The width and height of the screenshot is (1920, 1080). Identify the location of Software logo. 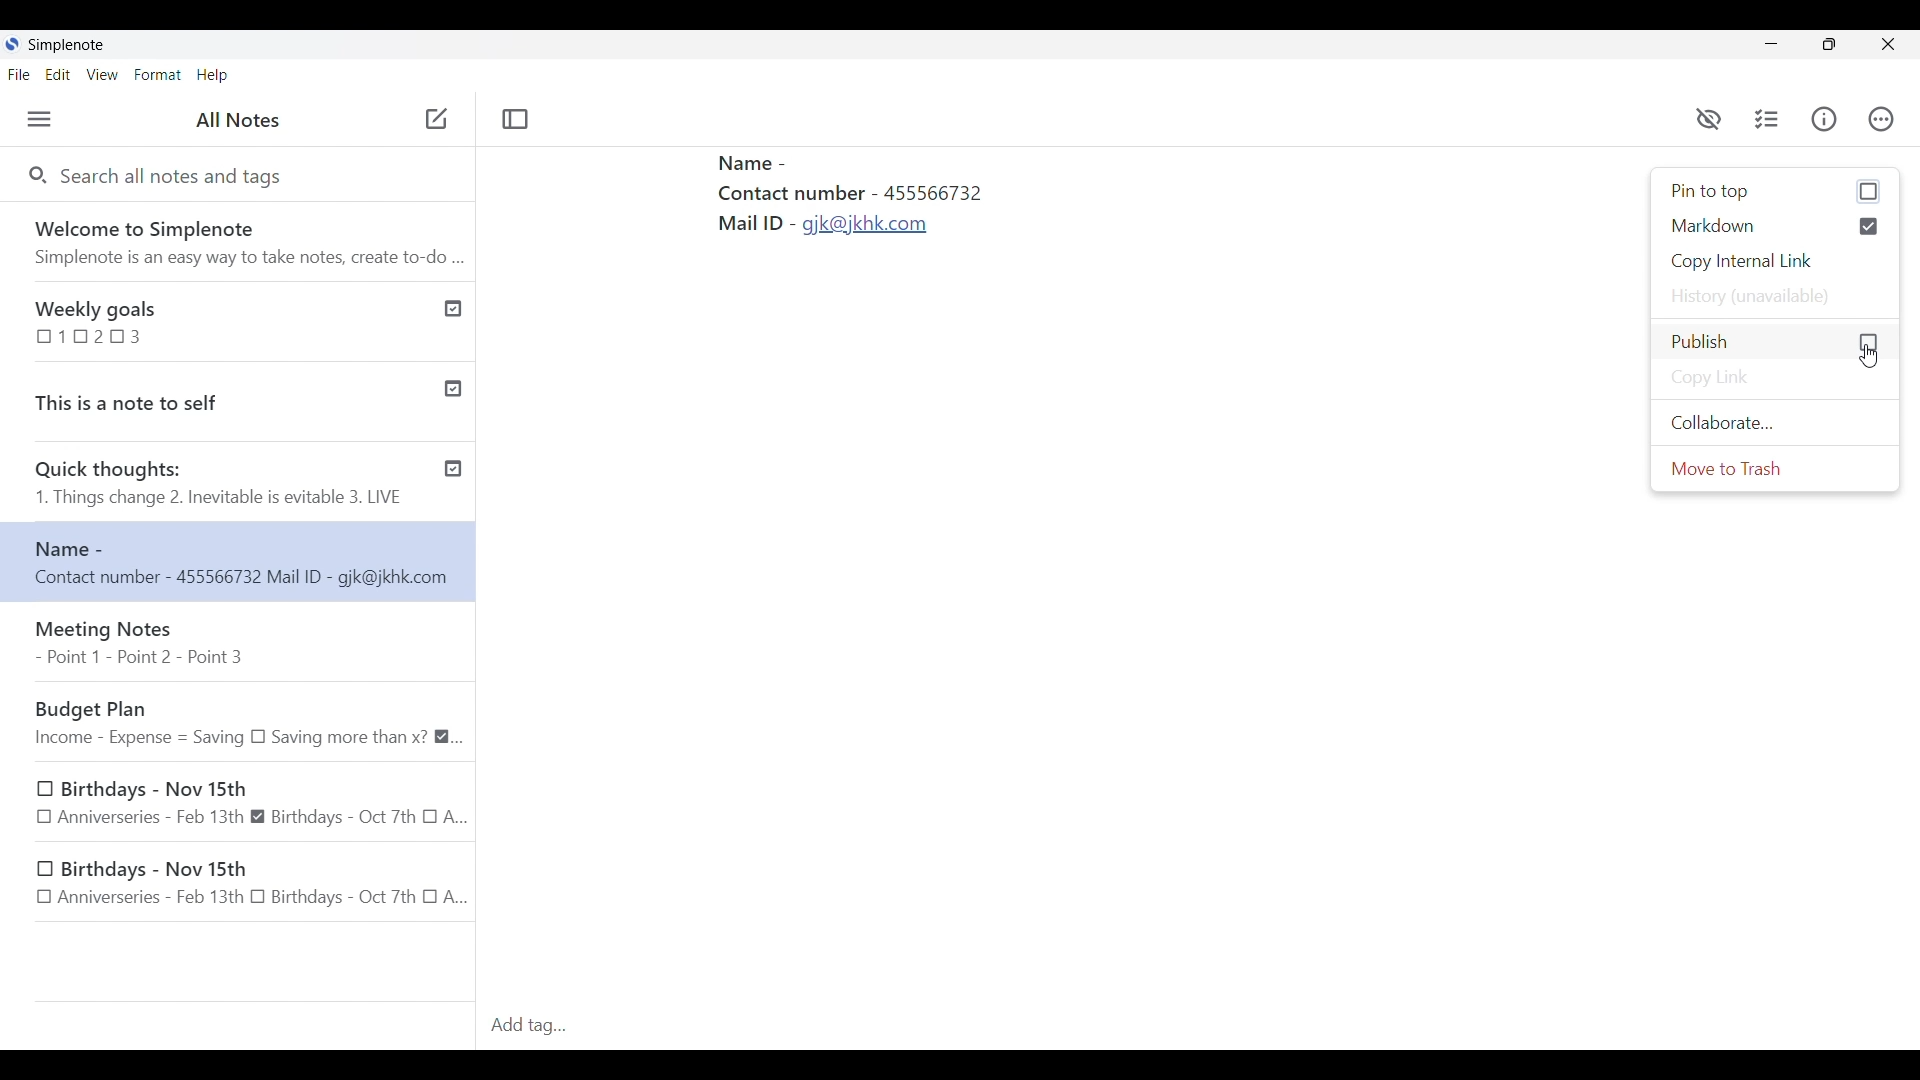
(12, 44).